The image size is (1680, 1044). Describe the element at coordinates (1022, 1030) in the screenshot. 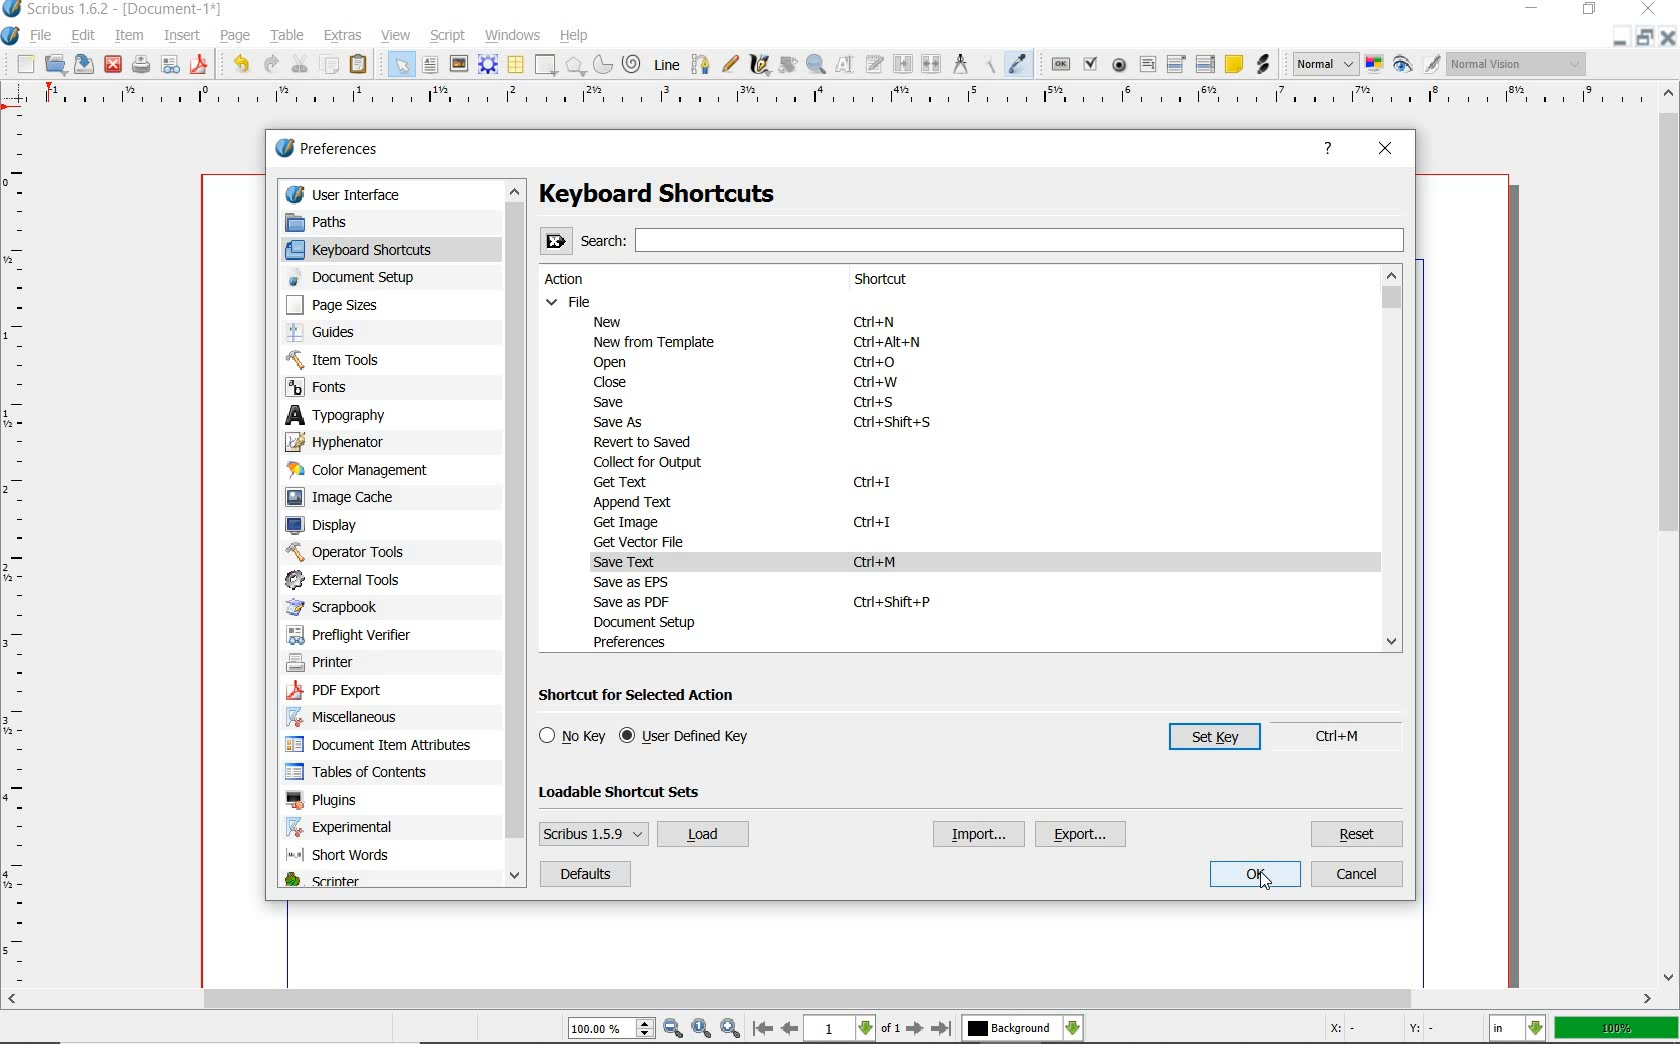

I see `select the current layer` at that location.